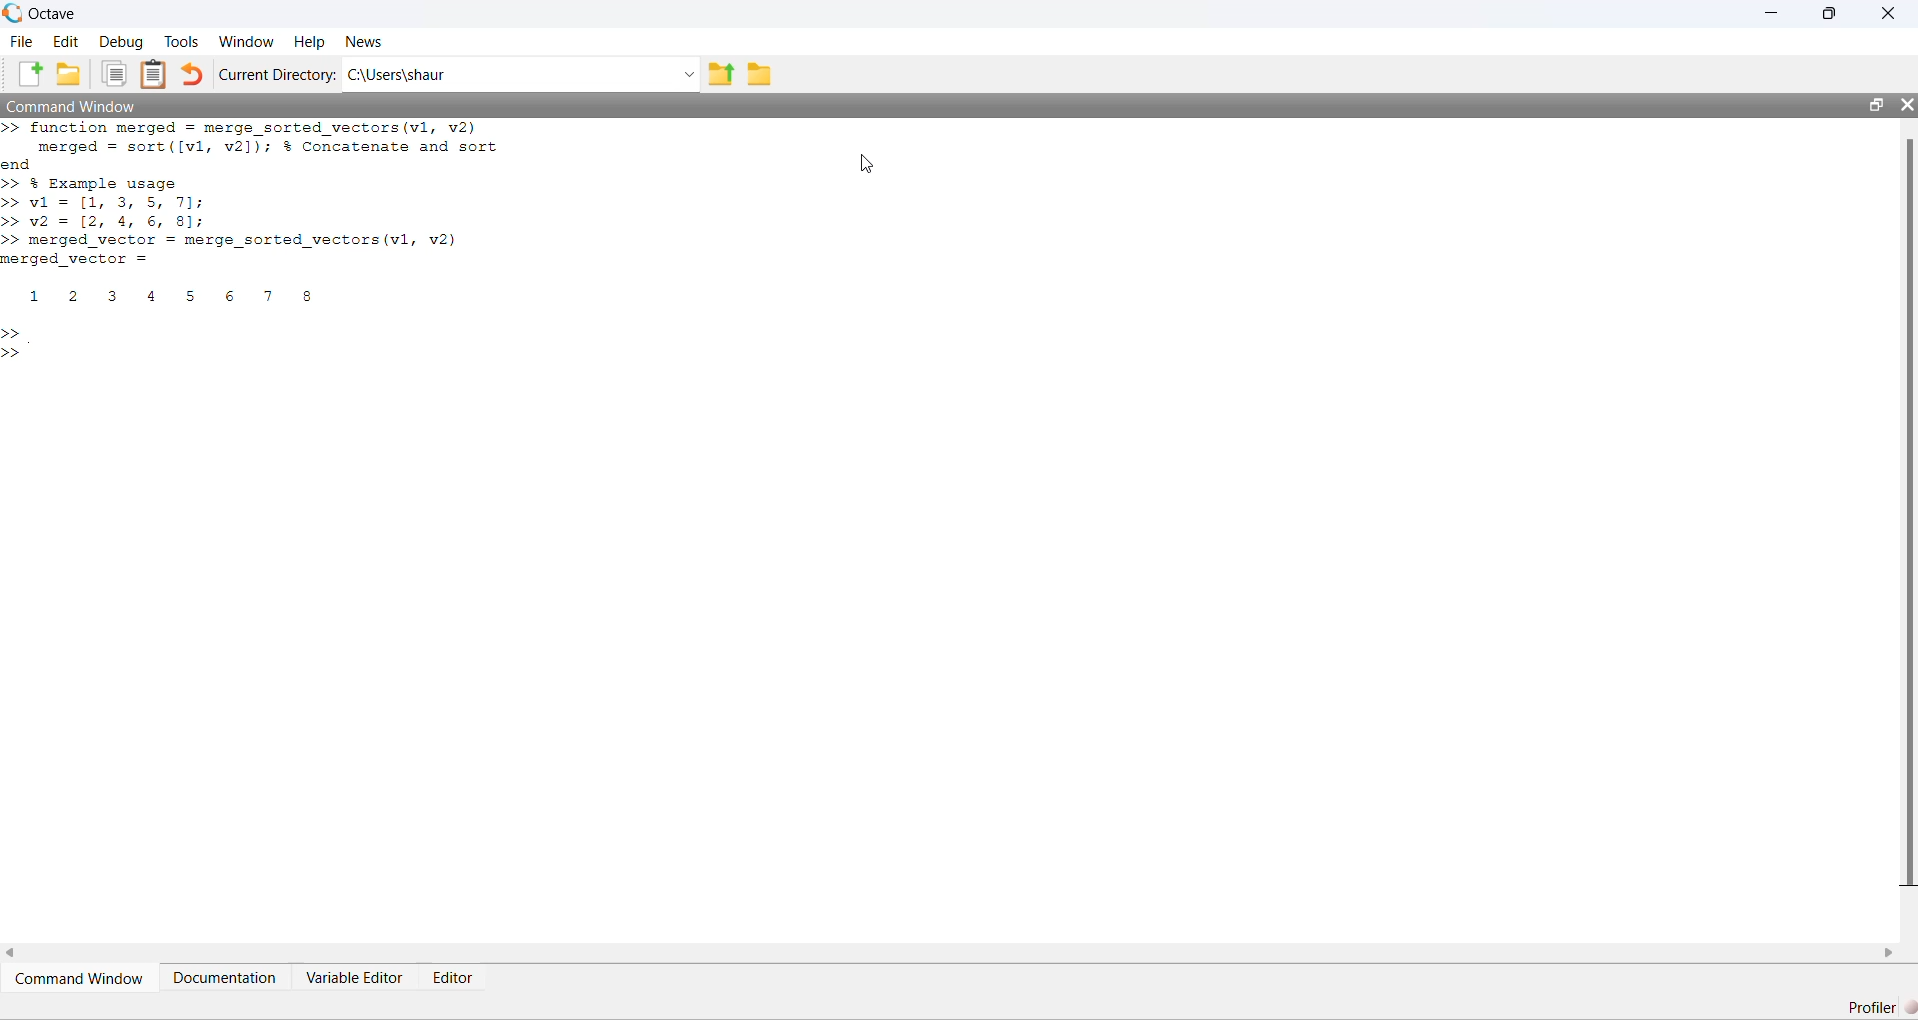 The height and width of the screenshot is (1020, 1918). What do you see at coordinates (310, 43) in the screenshot?
I see `Help` at bounding box center [310, 43].